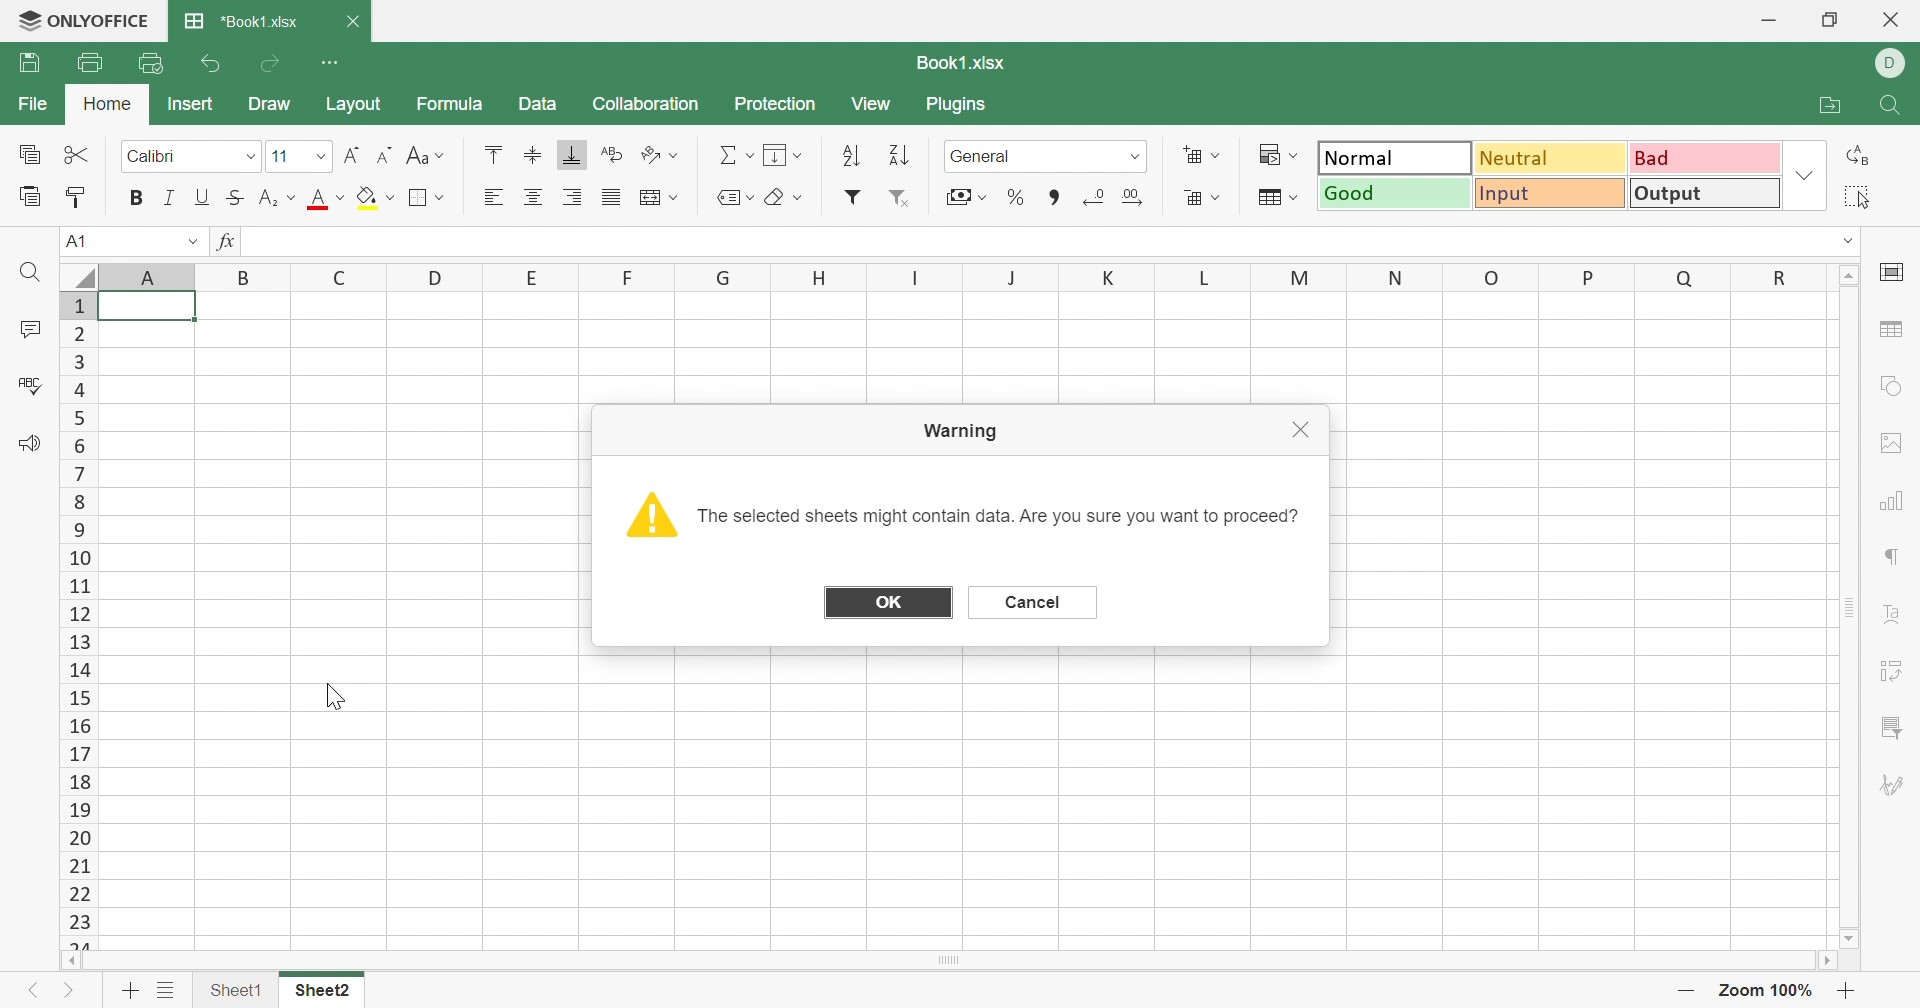 This screenshot has width=1920, height=1008. What do you see at coordinates (1897, 559) in the screenshot?
I see `paragraph settings` at bounding box center [1897, 559].